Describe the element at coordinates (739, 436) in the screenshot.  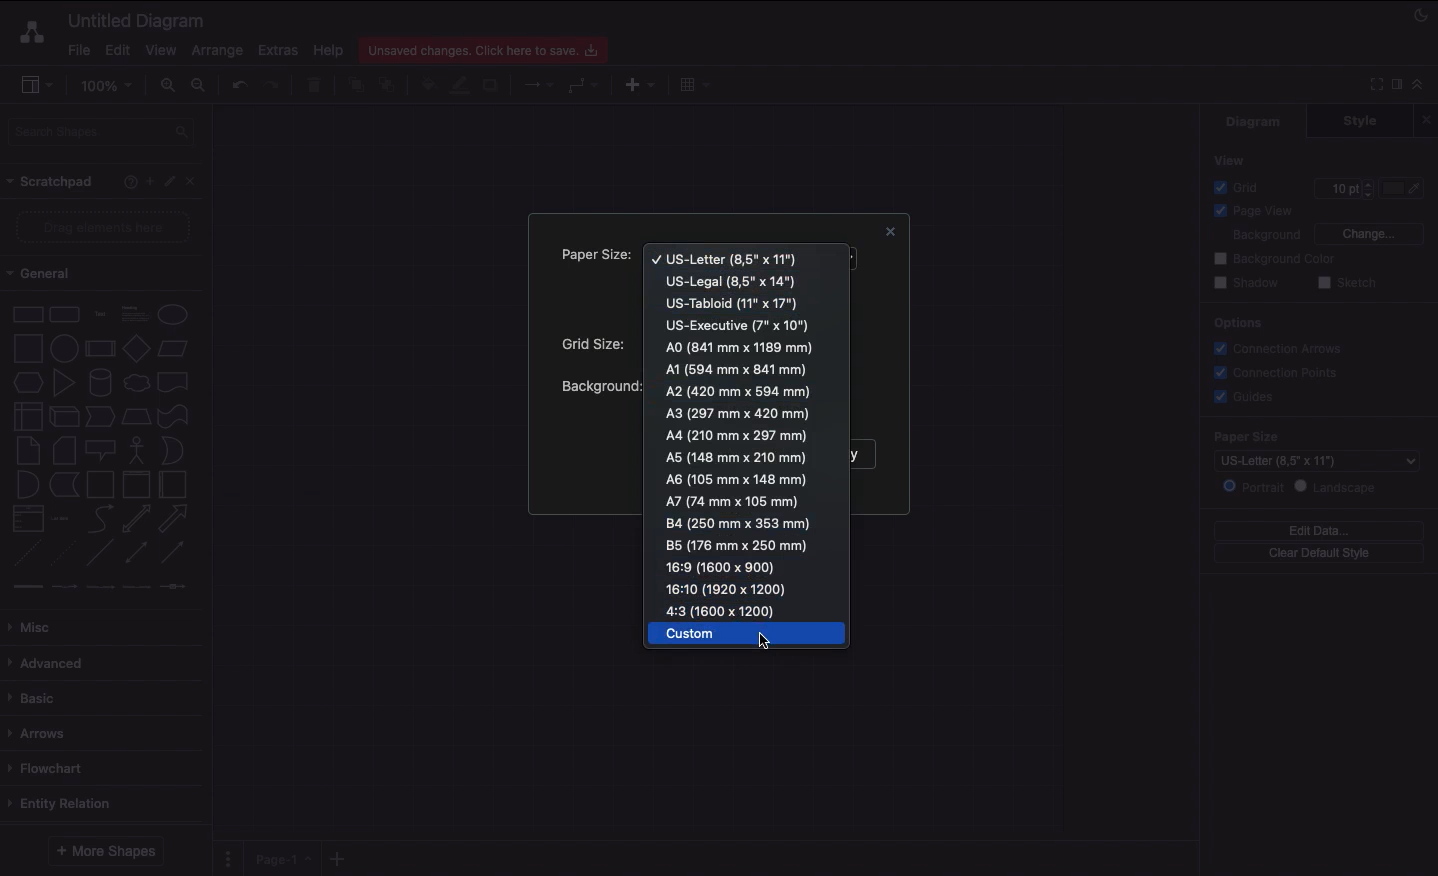
I see `A4` at that location.